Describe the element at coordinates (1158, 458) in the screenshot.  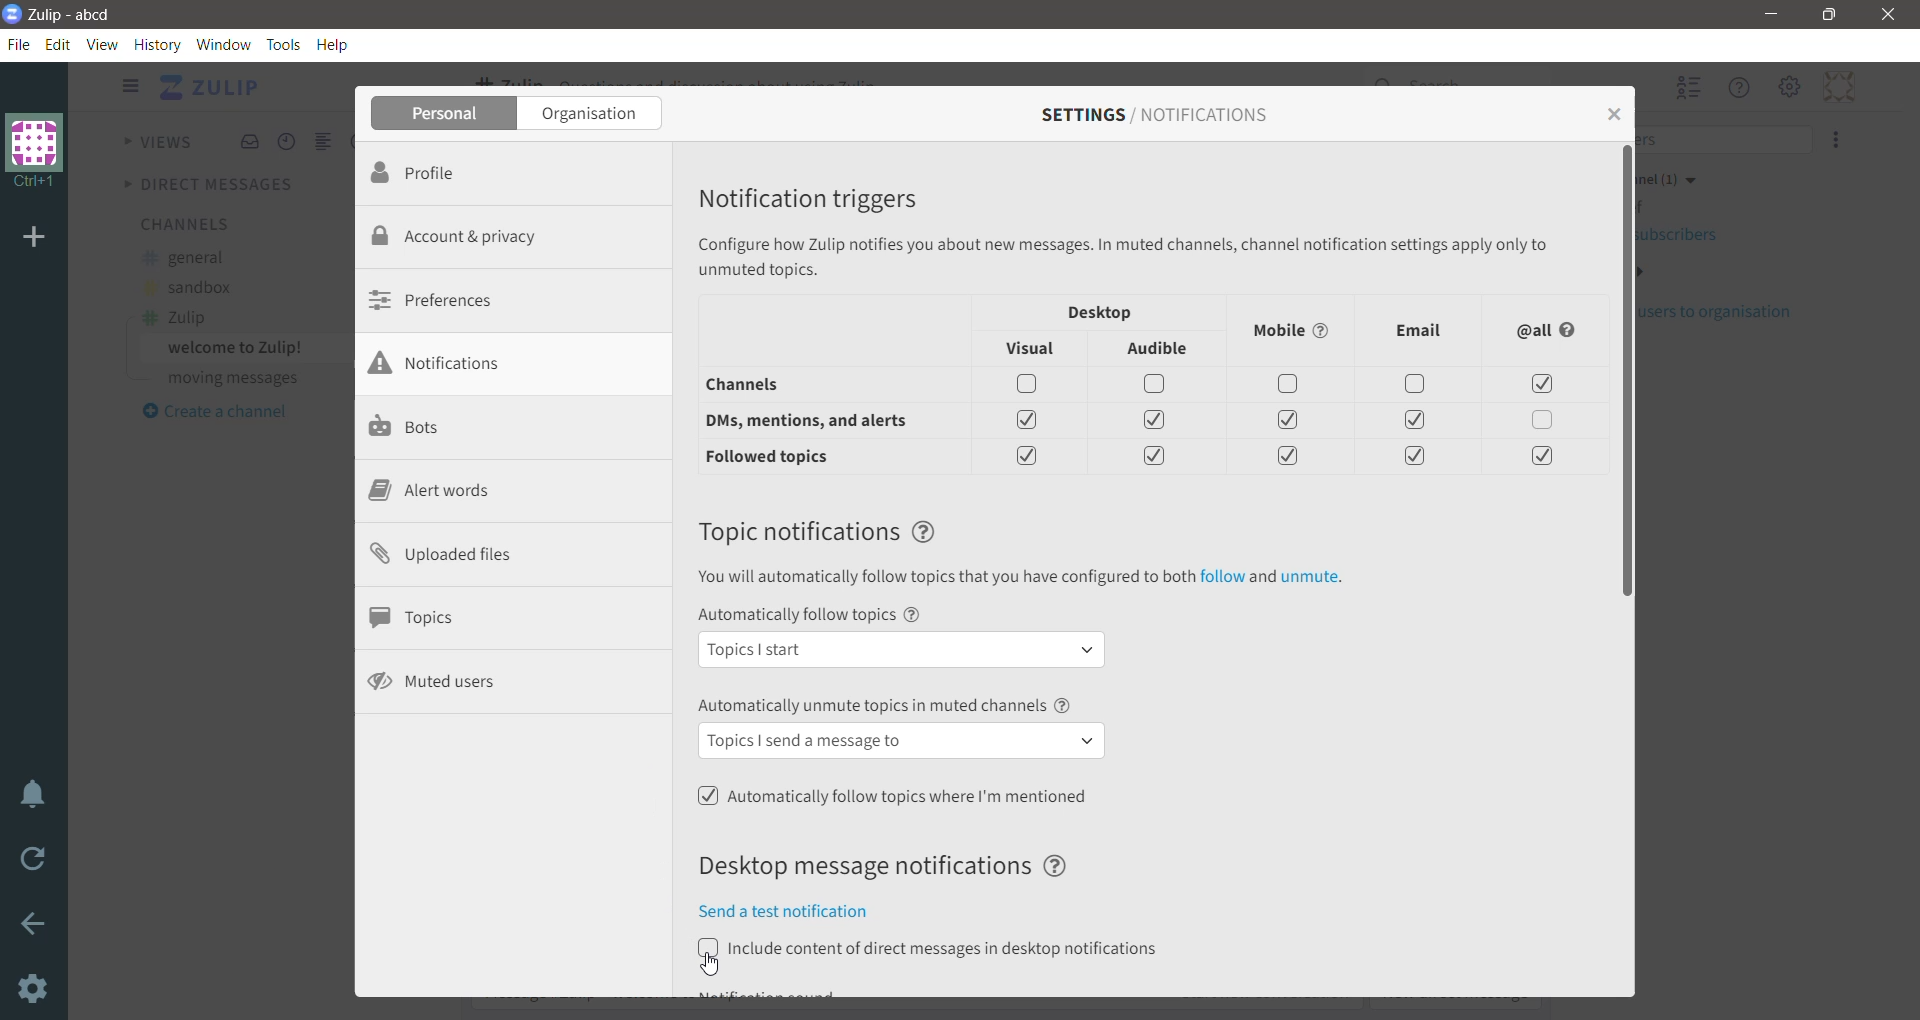
I see `check box` at that location.